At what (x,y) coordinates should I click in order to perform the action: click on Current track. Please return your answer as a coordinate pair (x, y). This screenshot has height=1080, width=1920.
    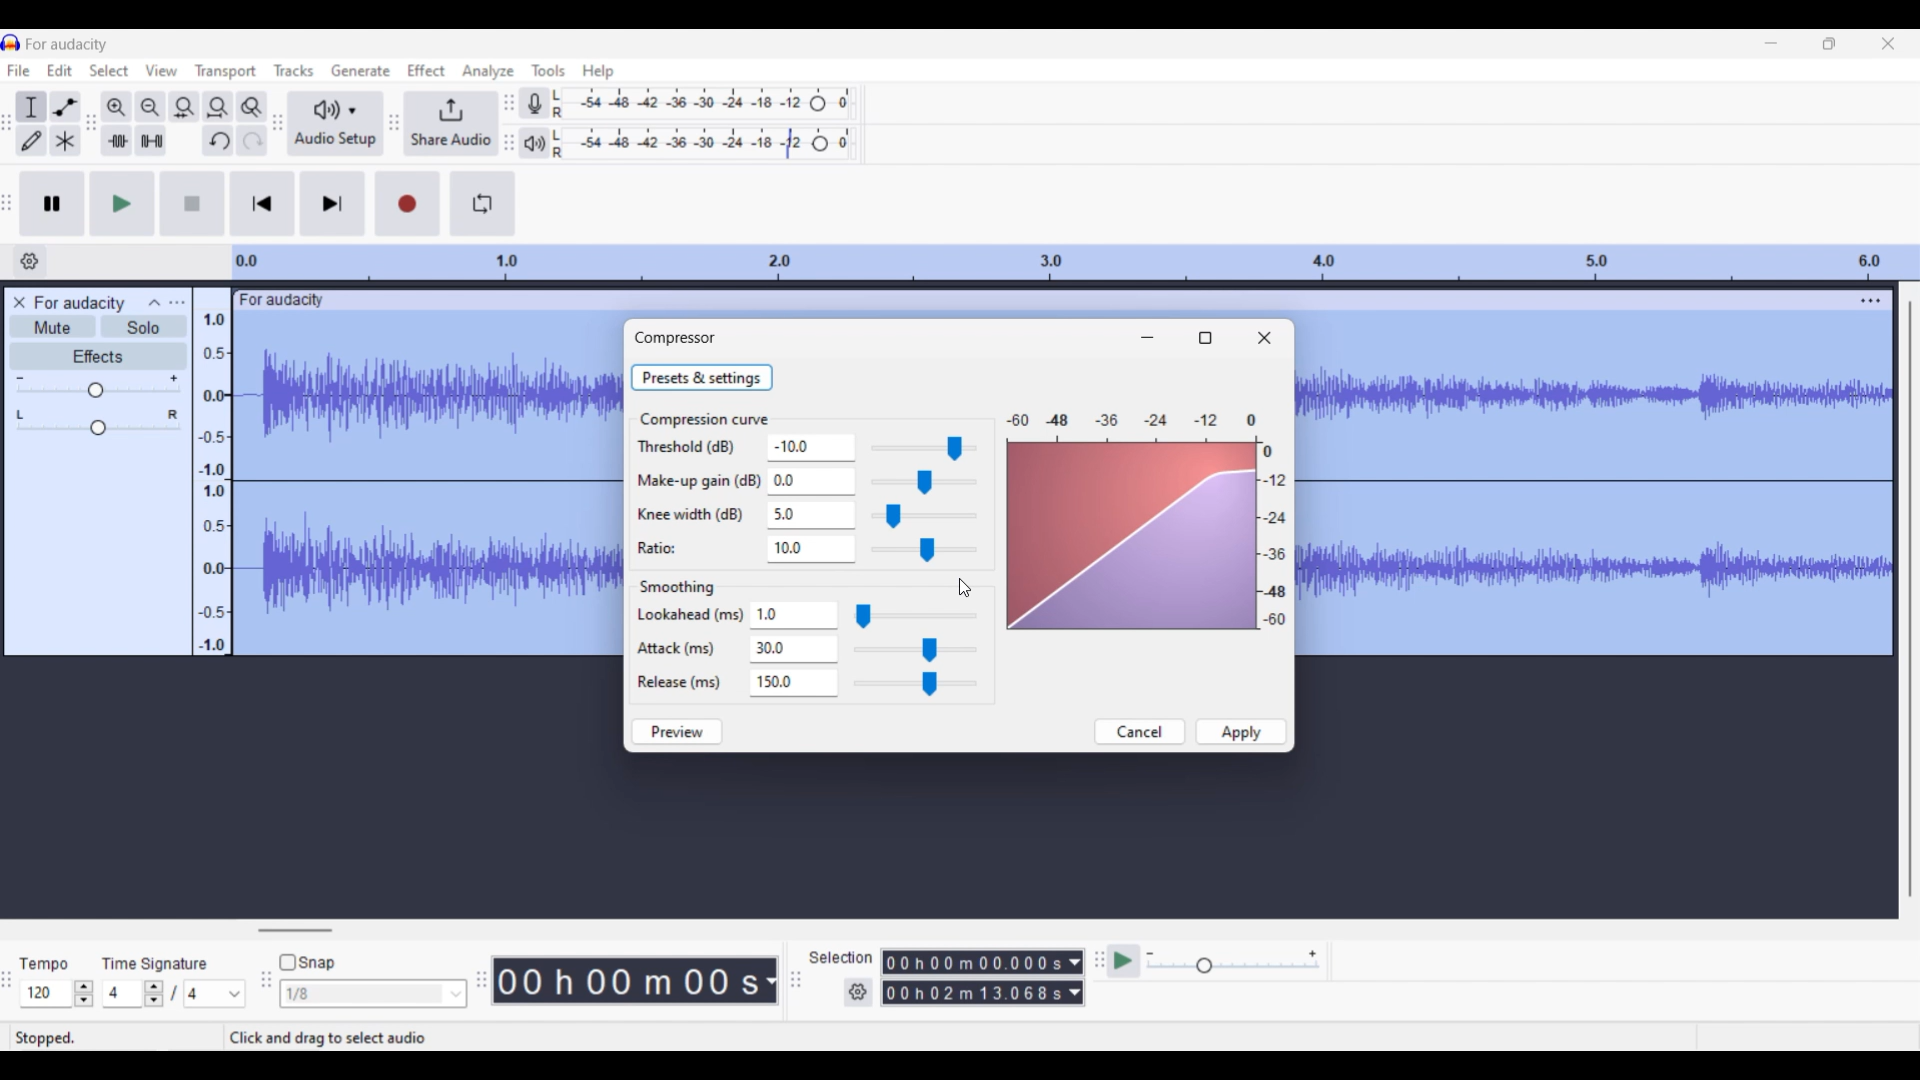
    Looking at the image, I should click on (428, 486).